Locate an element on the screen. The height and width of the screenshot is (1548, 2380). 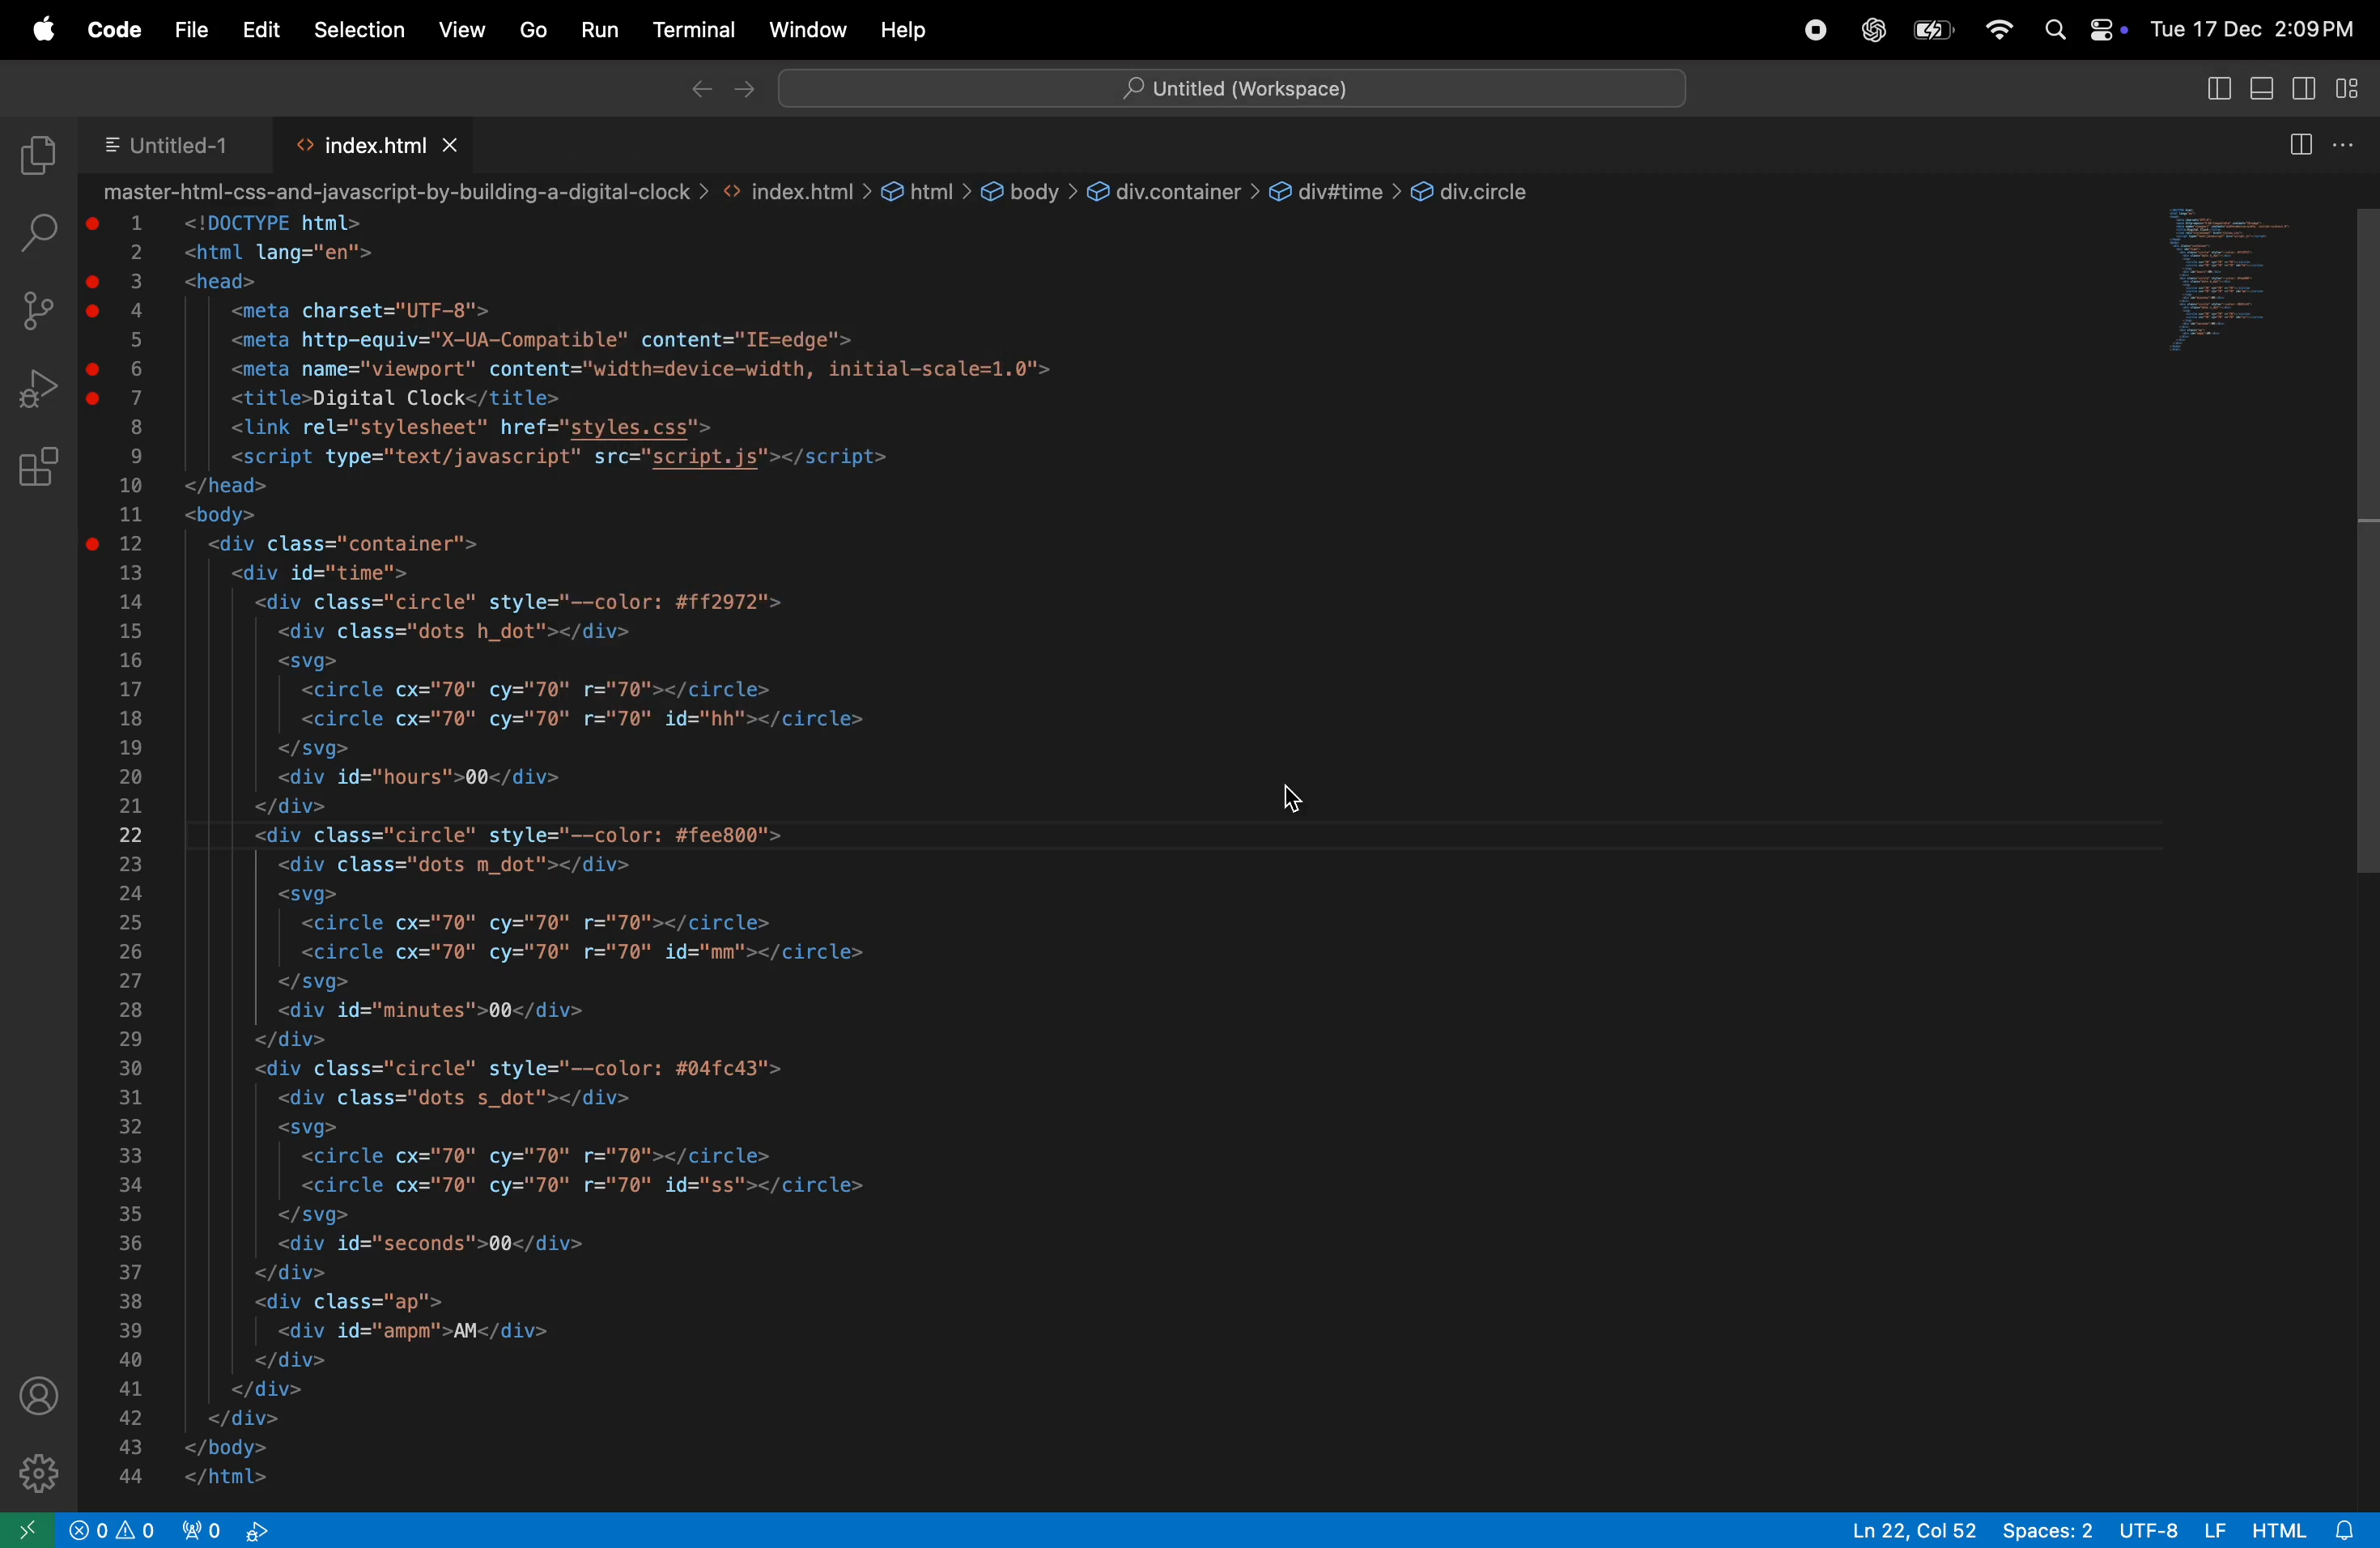
search is located at coordinates (36, 230).